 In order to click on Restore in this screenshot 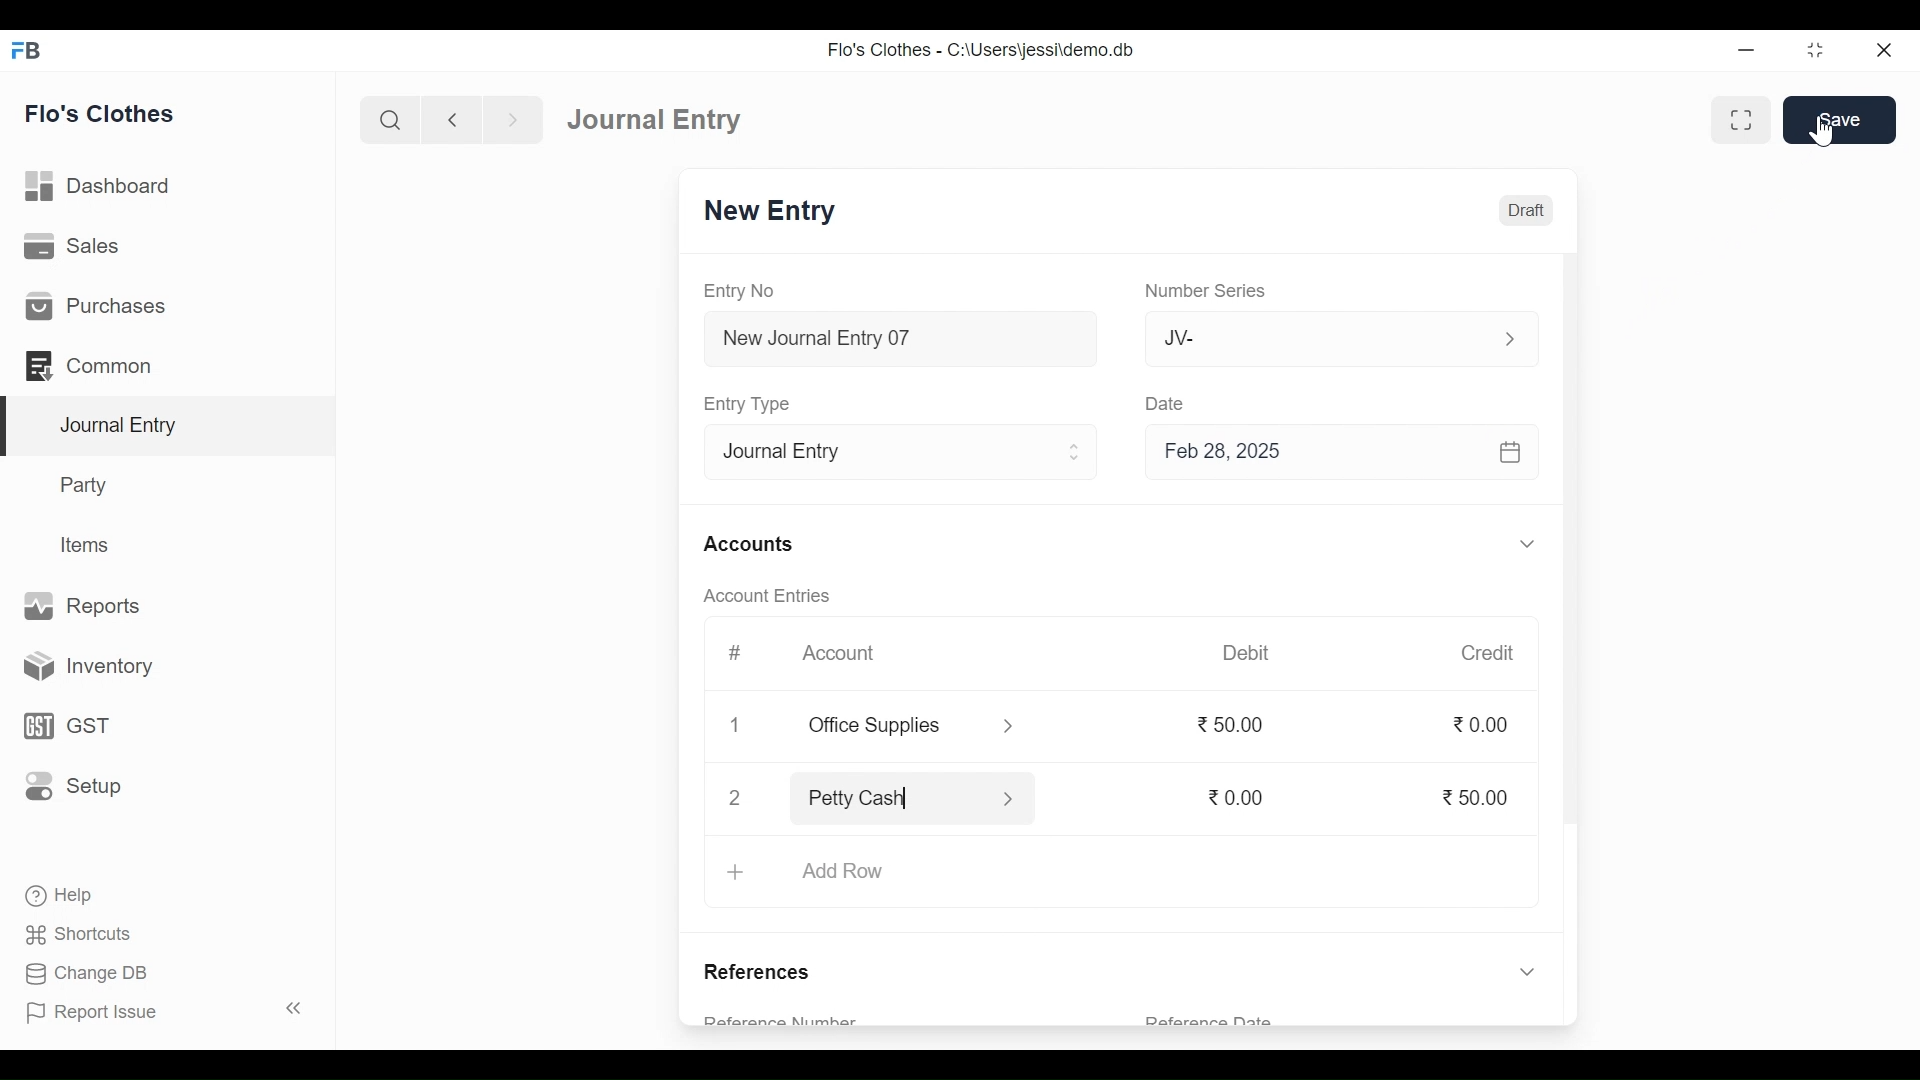, I will do `click(1814, 50)`.